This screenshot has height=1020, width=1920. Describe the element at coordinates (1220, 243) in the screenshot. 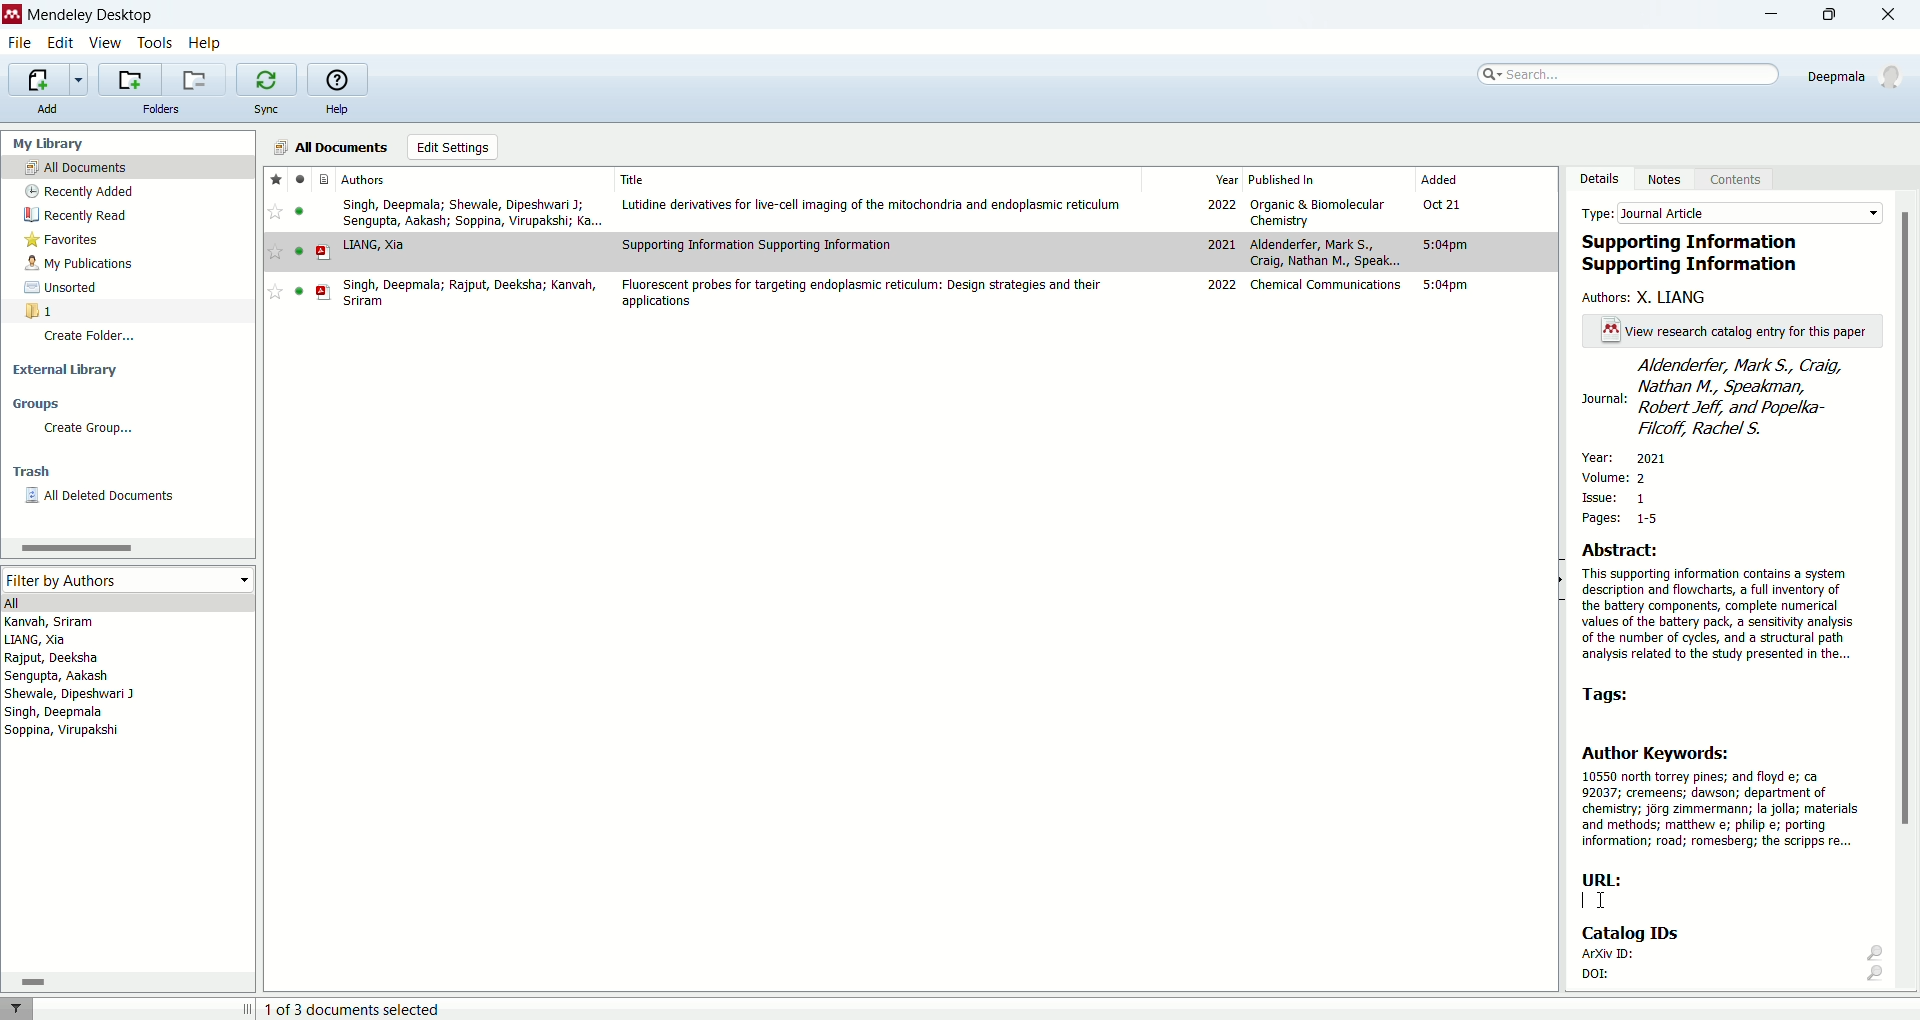

I see `2021` at that location.